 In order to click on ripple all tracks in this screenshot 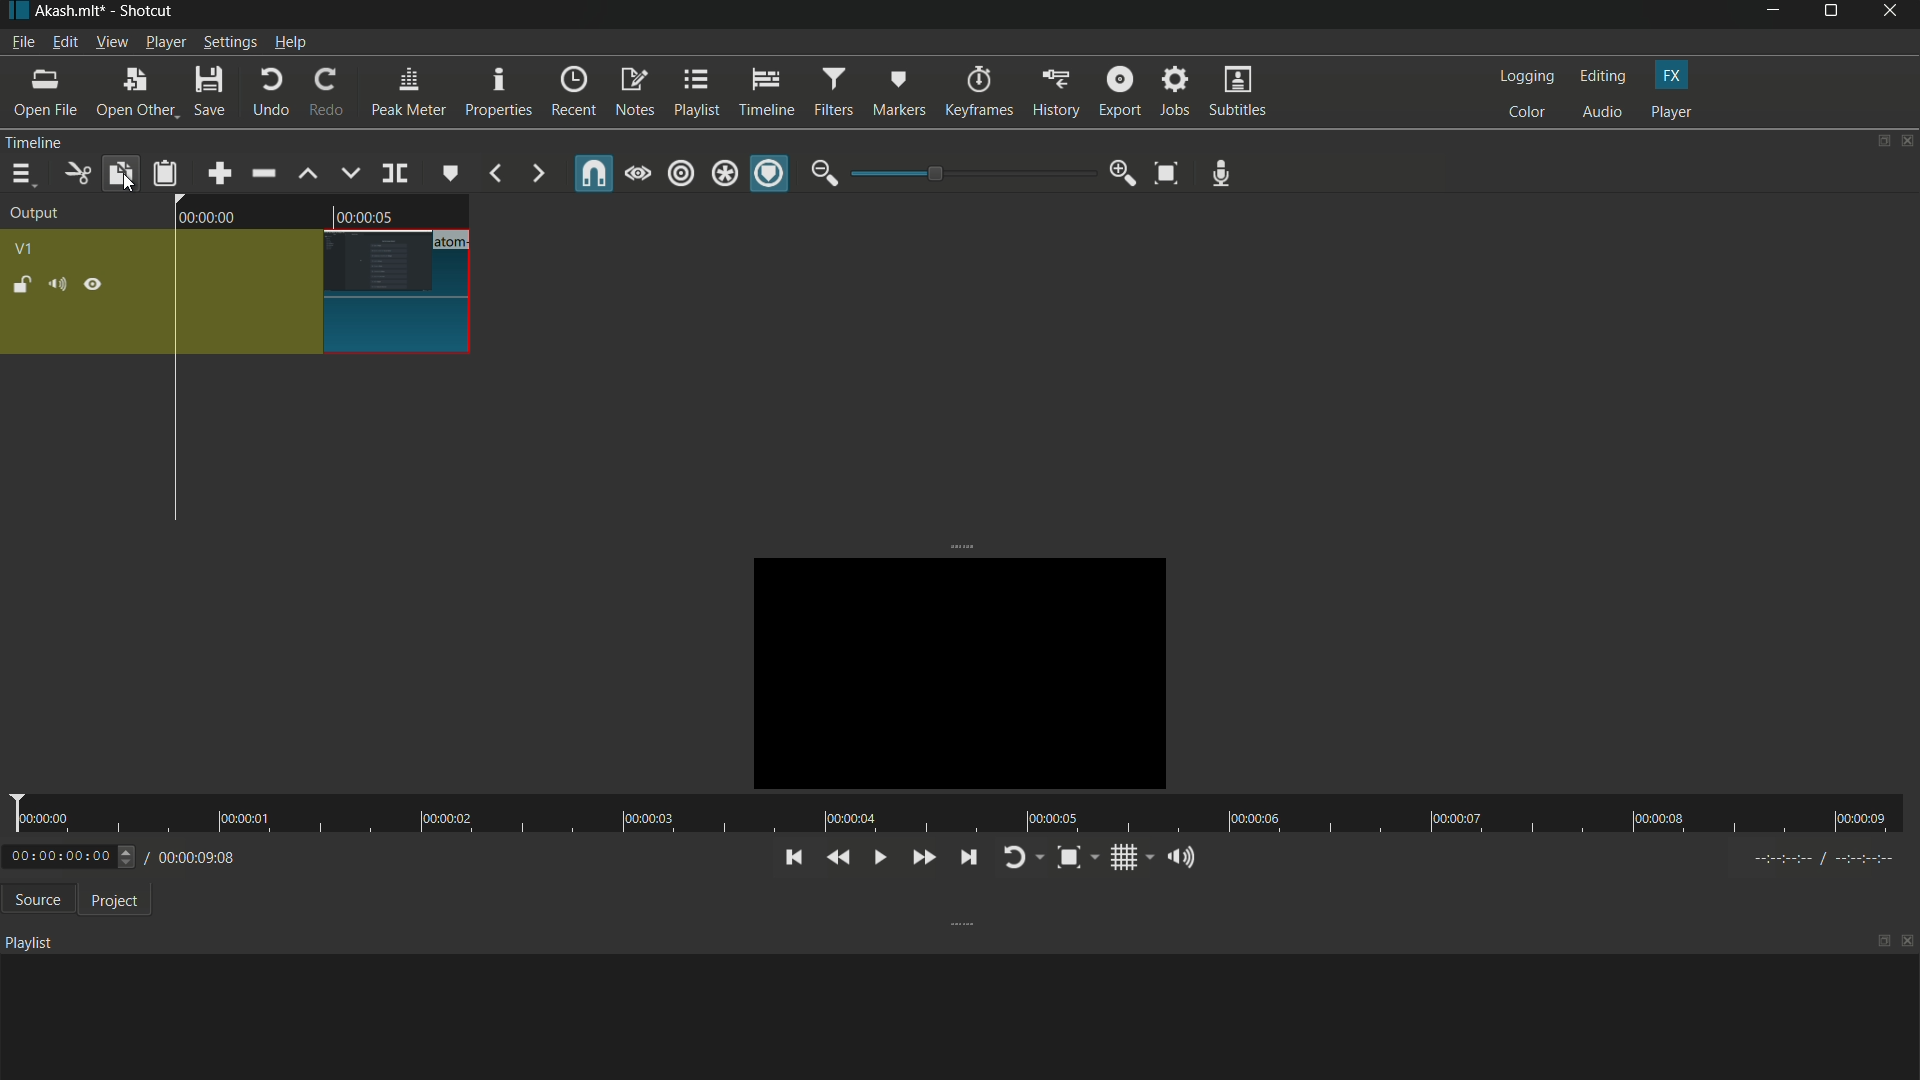, I will do `click(724, 175)`.